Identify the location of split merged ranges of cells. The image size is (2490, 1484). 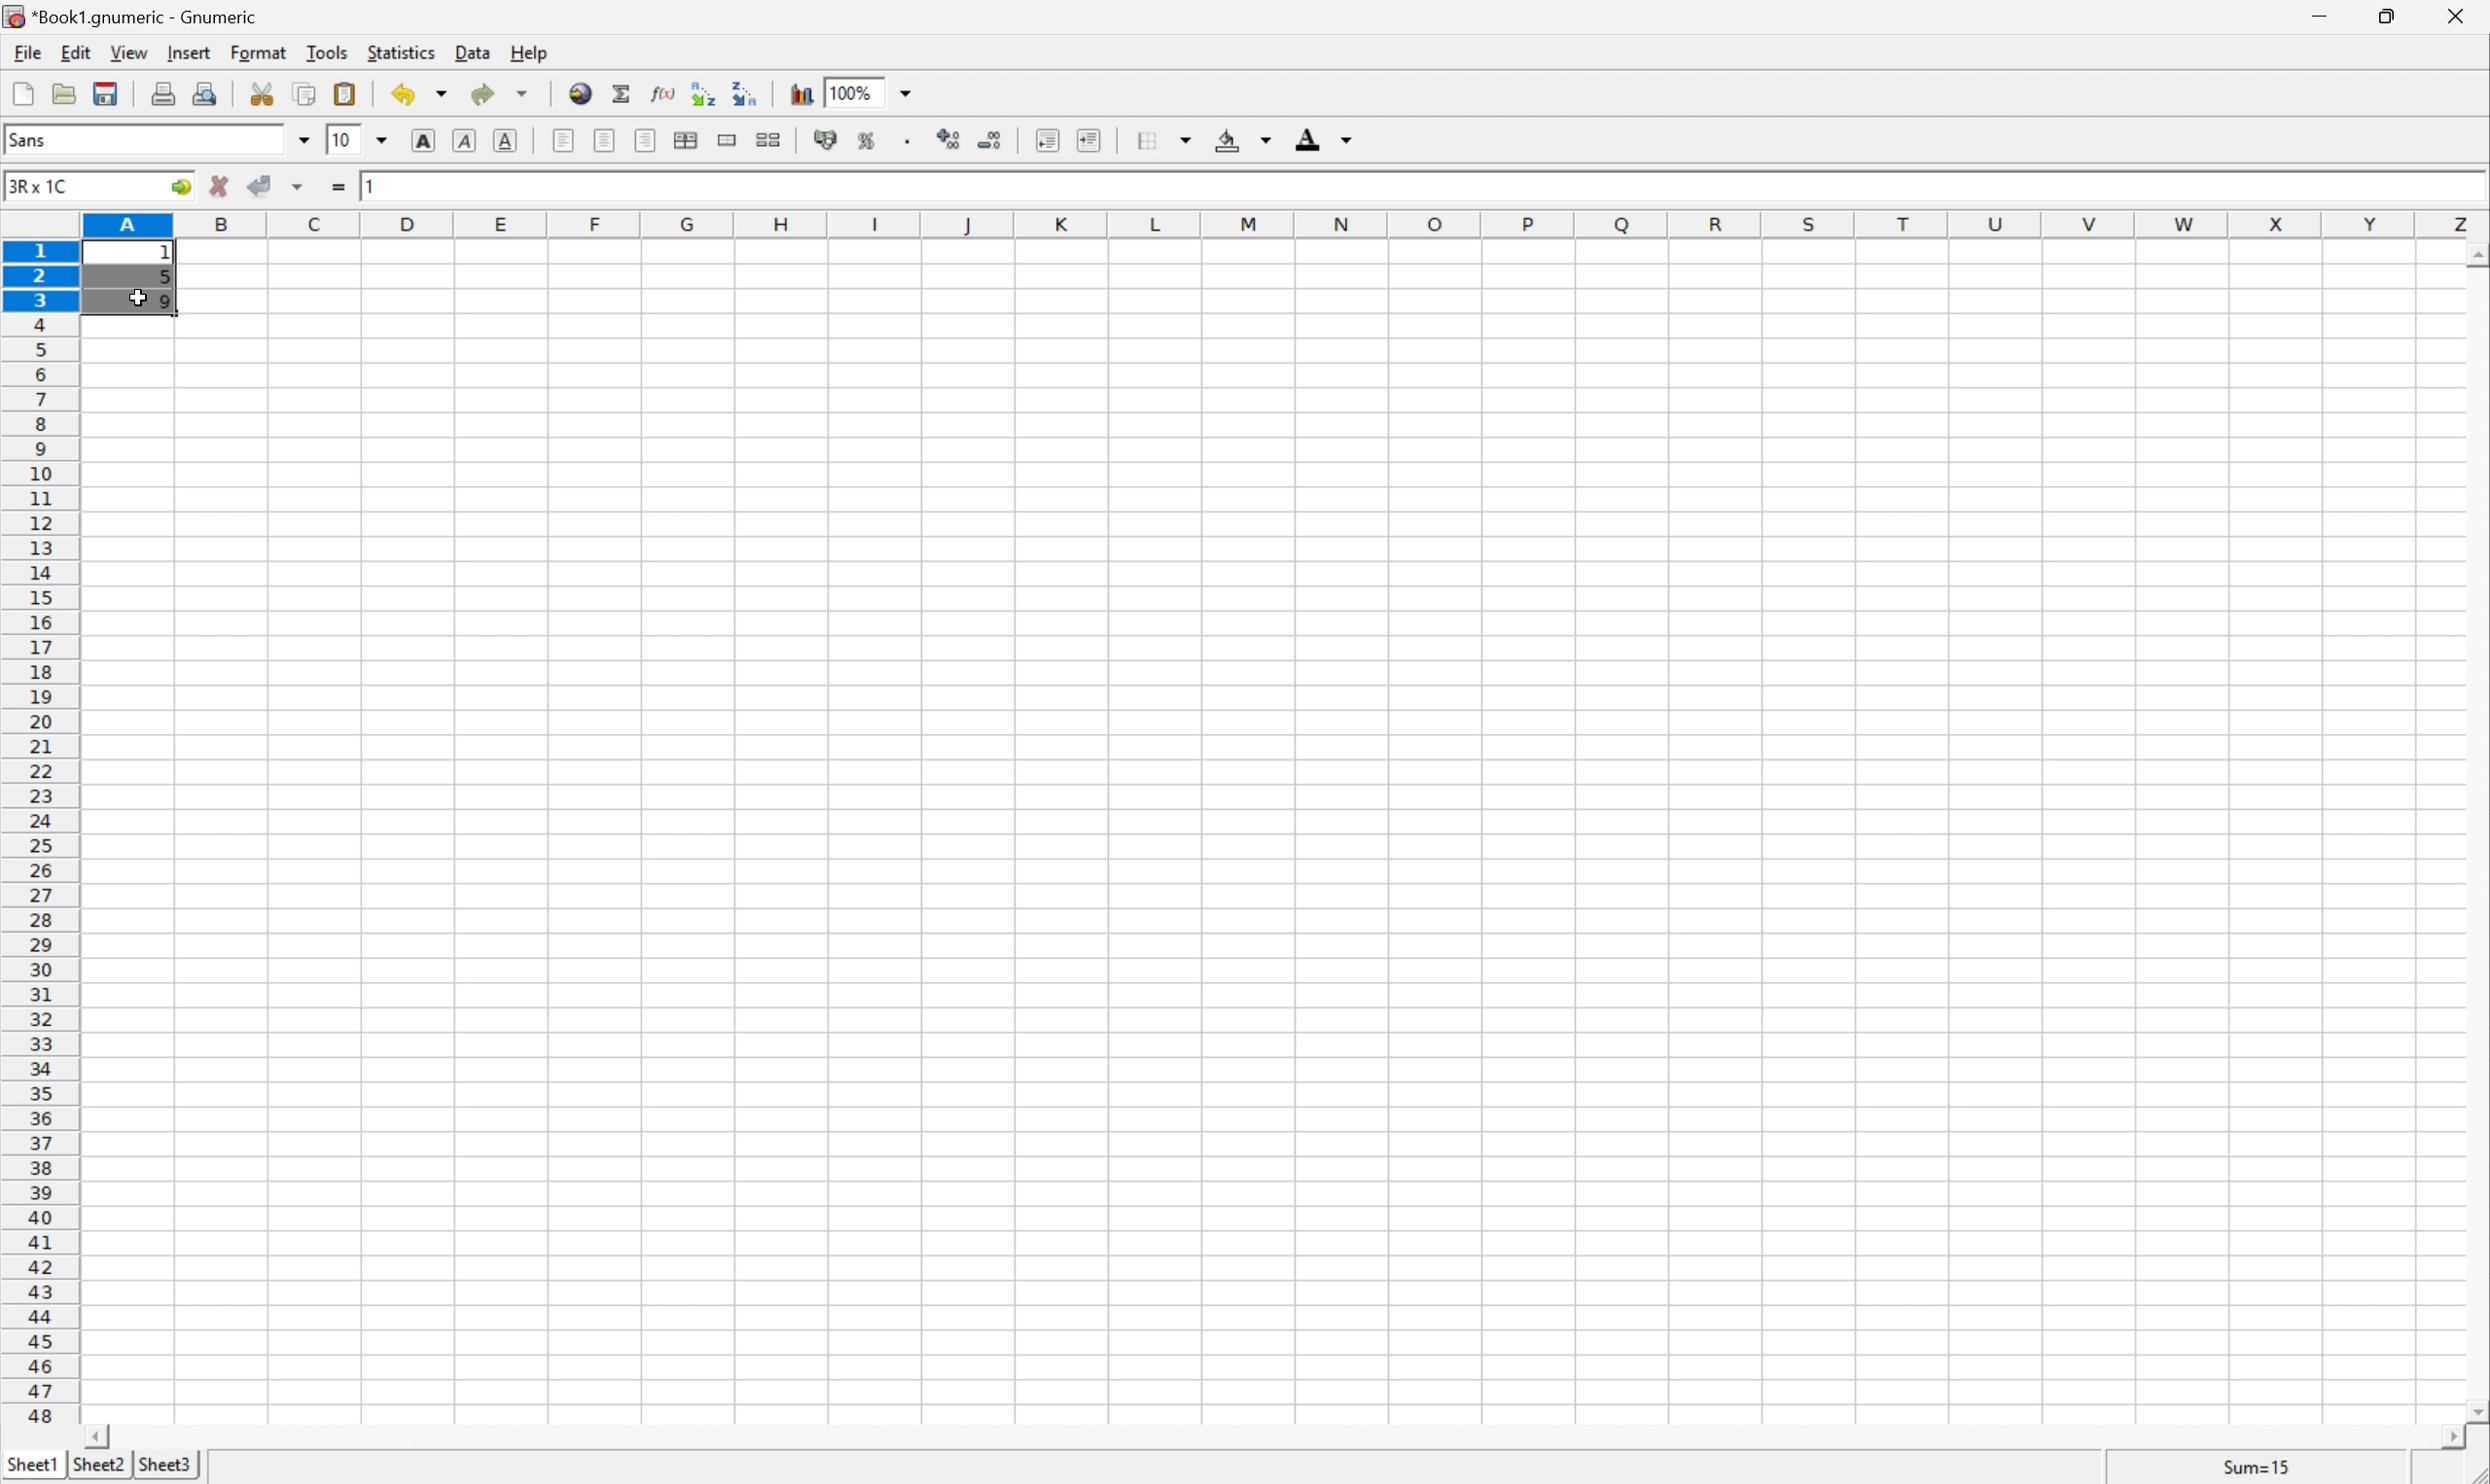
(772, 138).